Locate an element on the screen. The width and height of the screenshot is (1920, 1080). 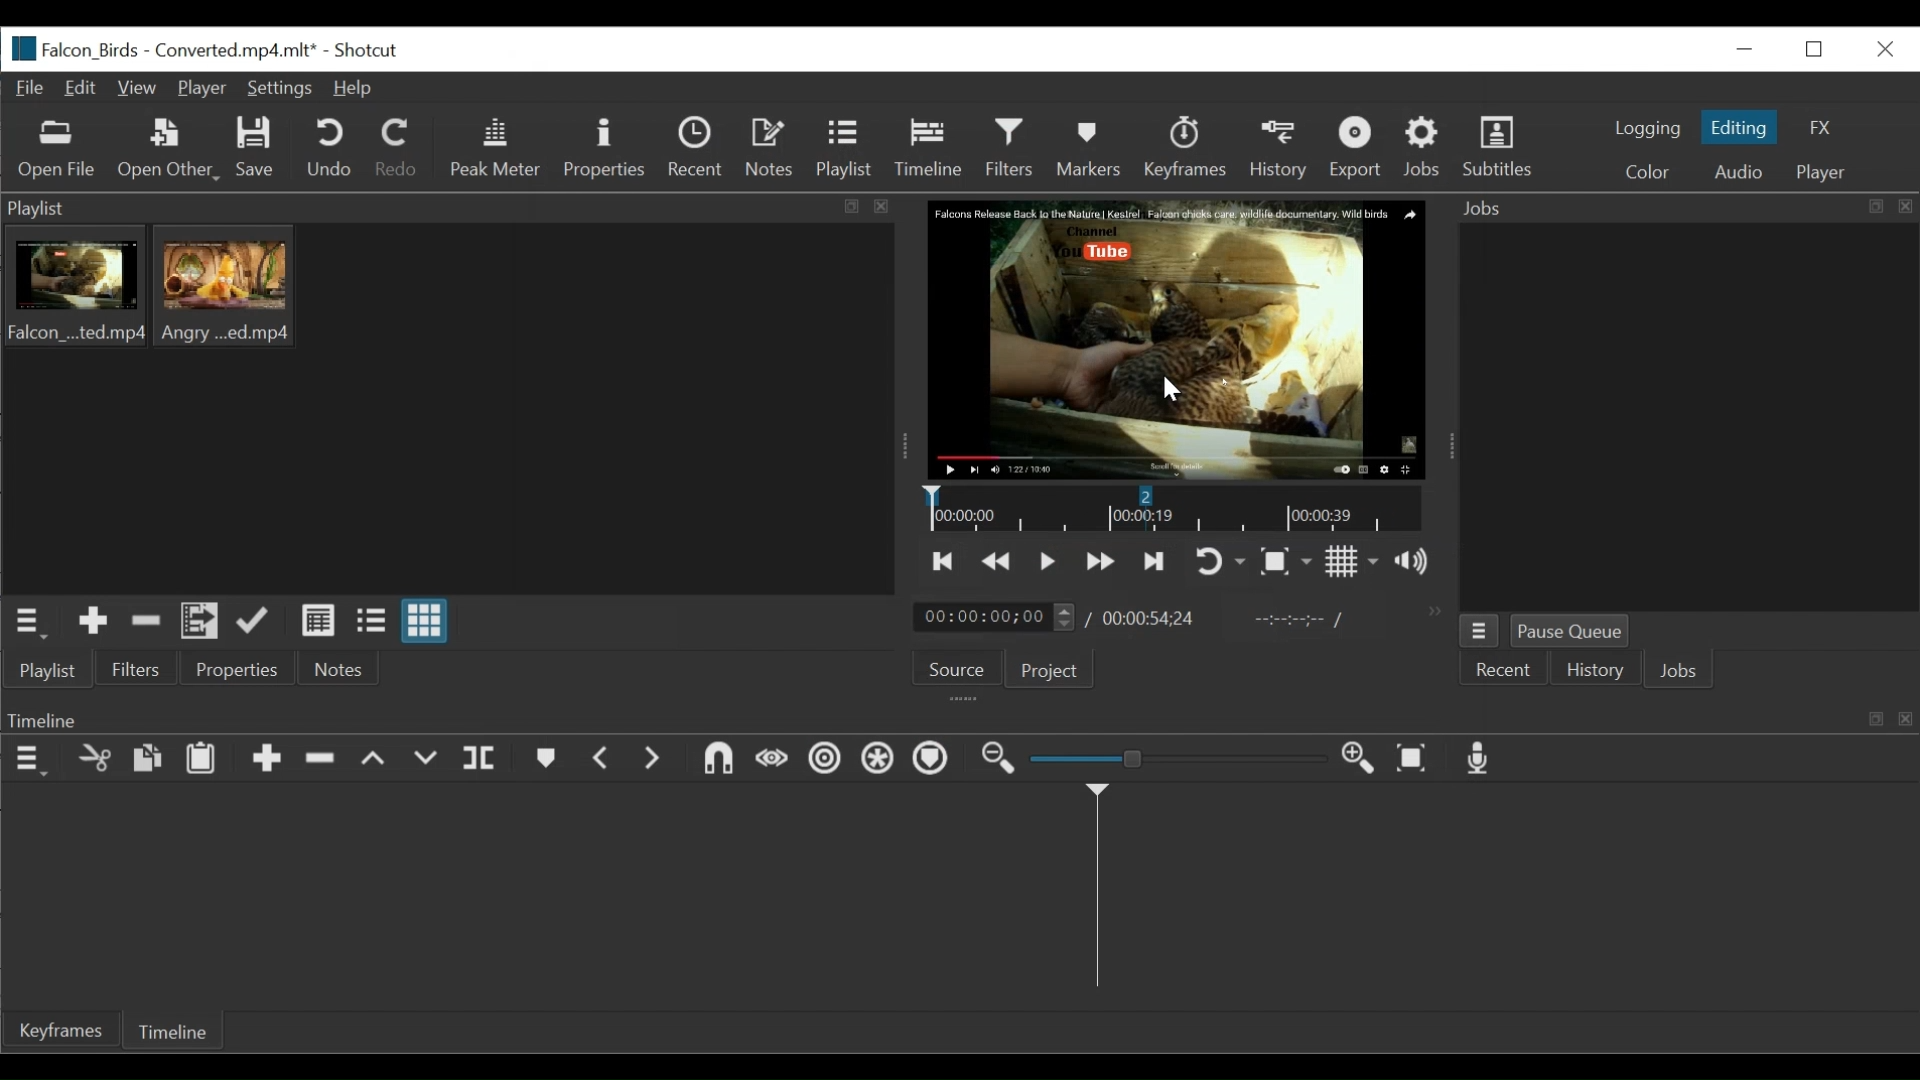
Timeline cursor is located at coordinates (1096, 892).